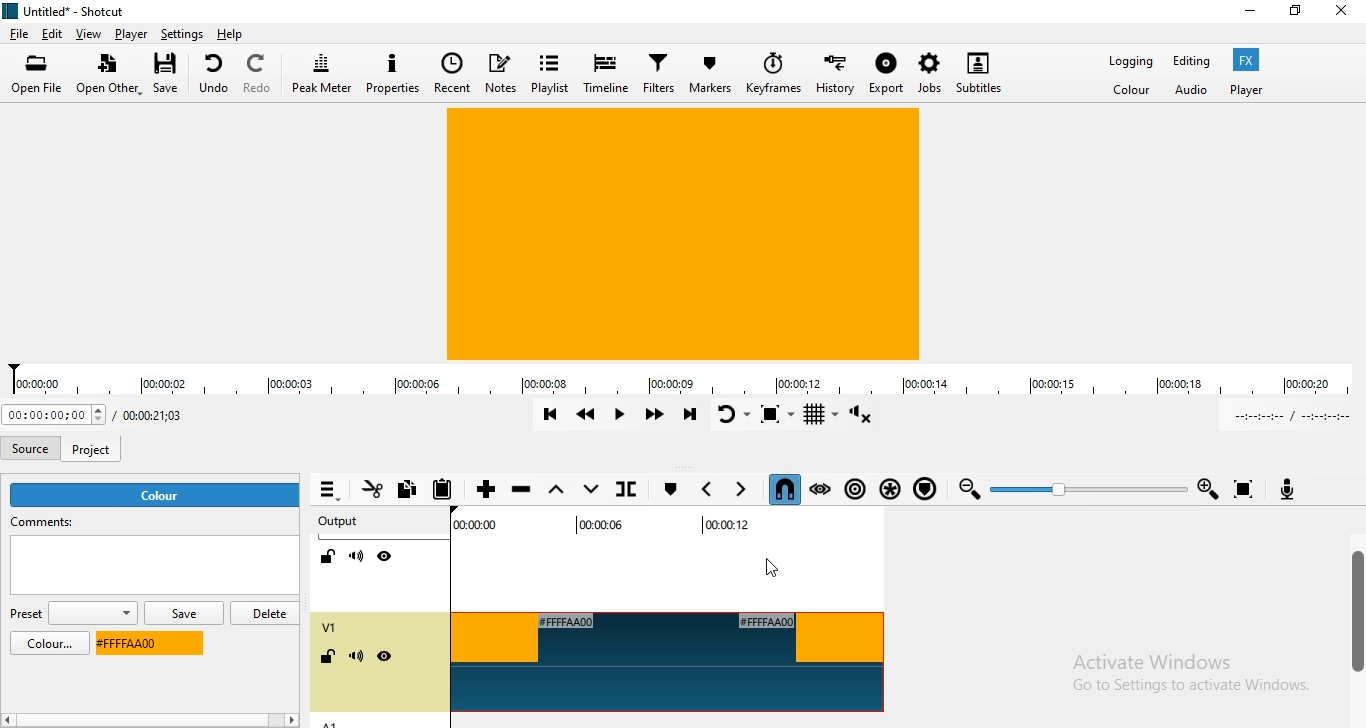 This screenshot has width=1366, height=728. What do you see at coordinates (524, 490) in the screenshot?
I see `Ripple delete` at bounding box center [524, 490].